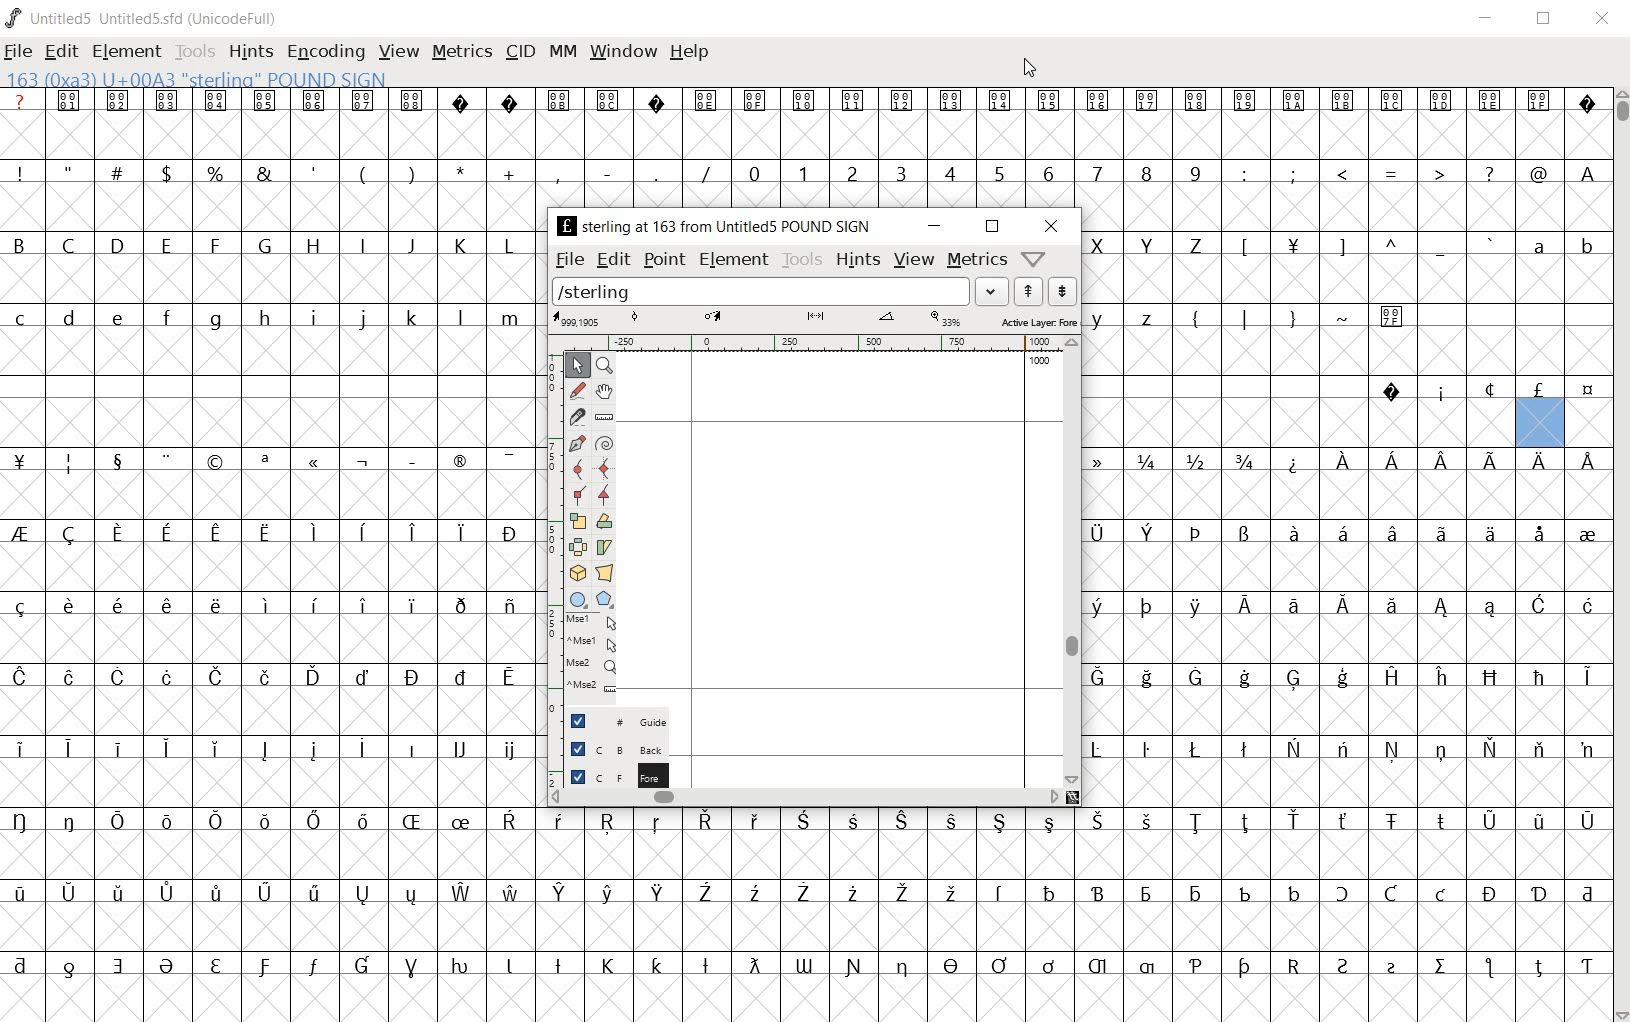 This screenshot has width=1630, height=1022. Describe the element at coordinates (580, 569) in the screenshot. I see `3D rotate` at that location.